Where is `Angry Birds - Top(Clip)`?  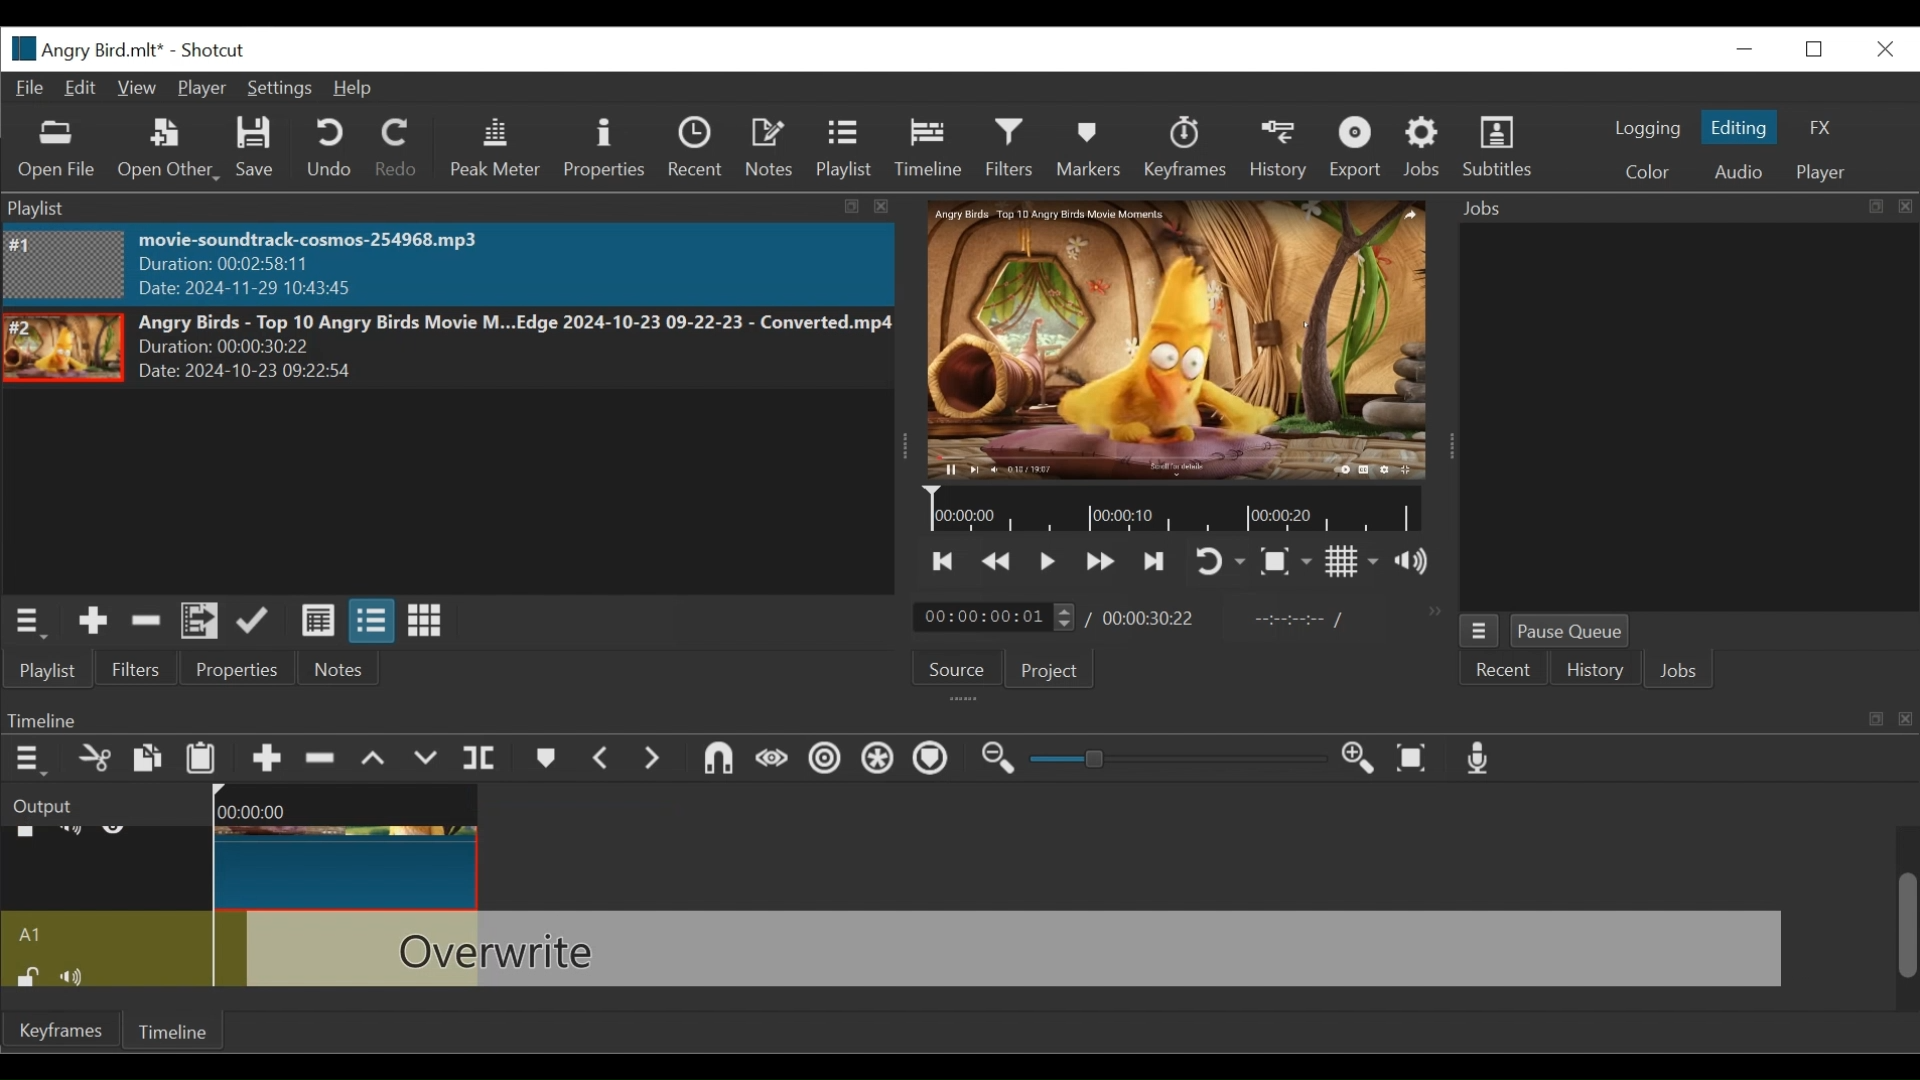
Angry Birds - Top(Clip) is located at coordinates (350, 865).